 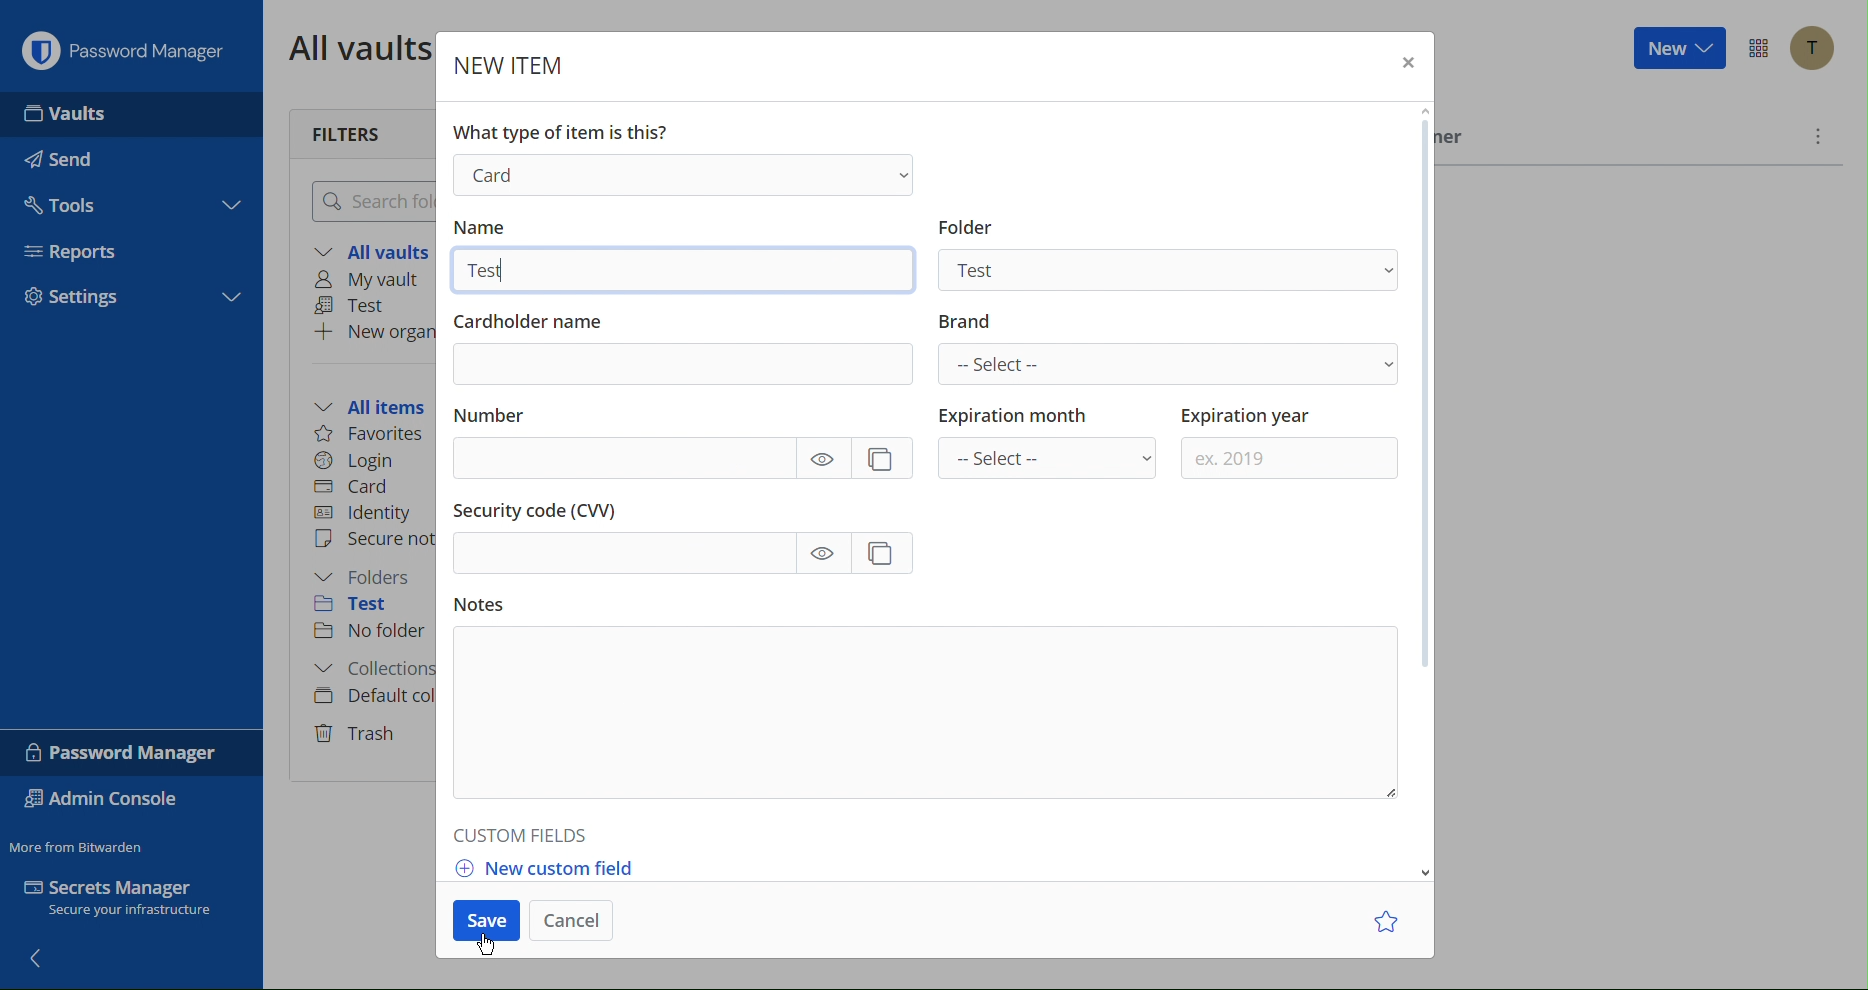 I want to click on Notes, so click(x=480, y=605).